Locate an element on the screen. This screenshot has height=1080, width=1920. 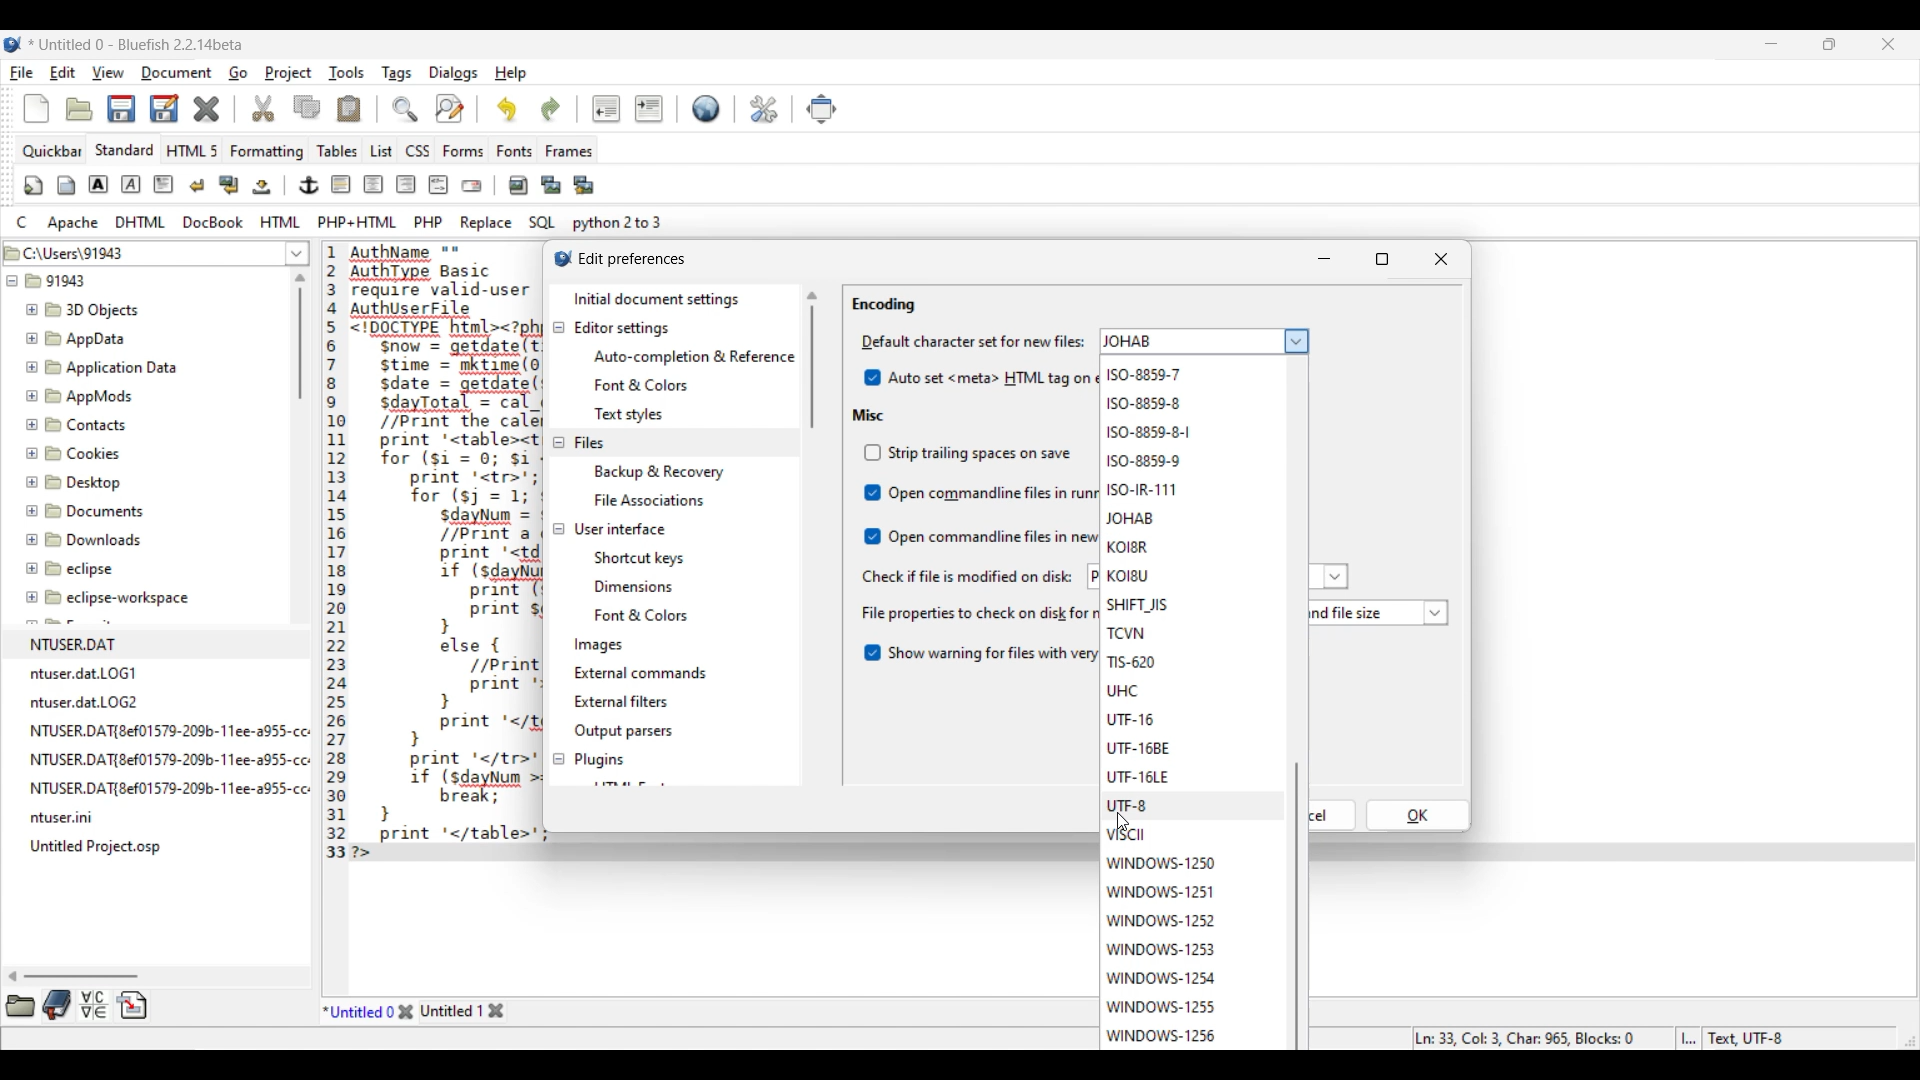
Indentation is located at coordinates (628, 108).